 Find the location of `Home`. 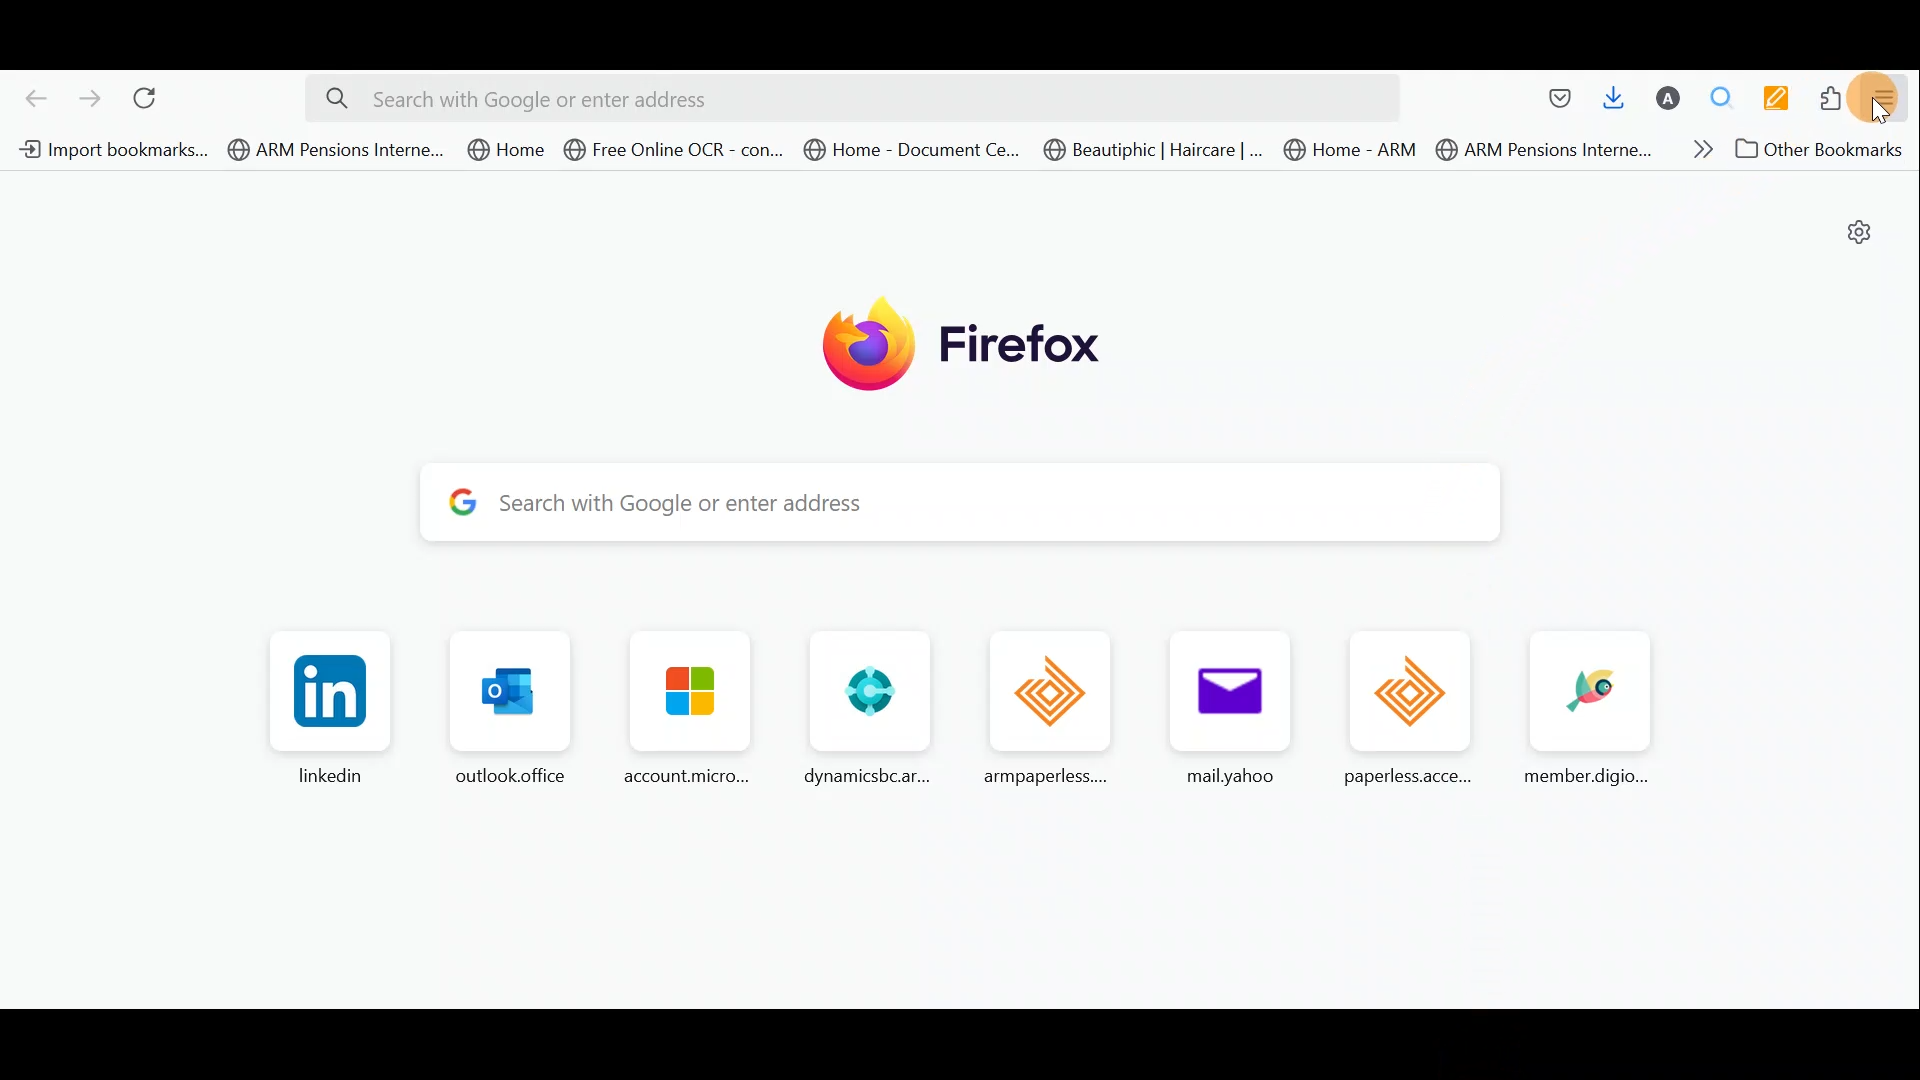

Home is located at coordinates (508, 149).